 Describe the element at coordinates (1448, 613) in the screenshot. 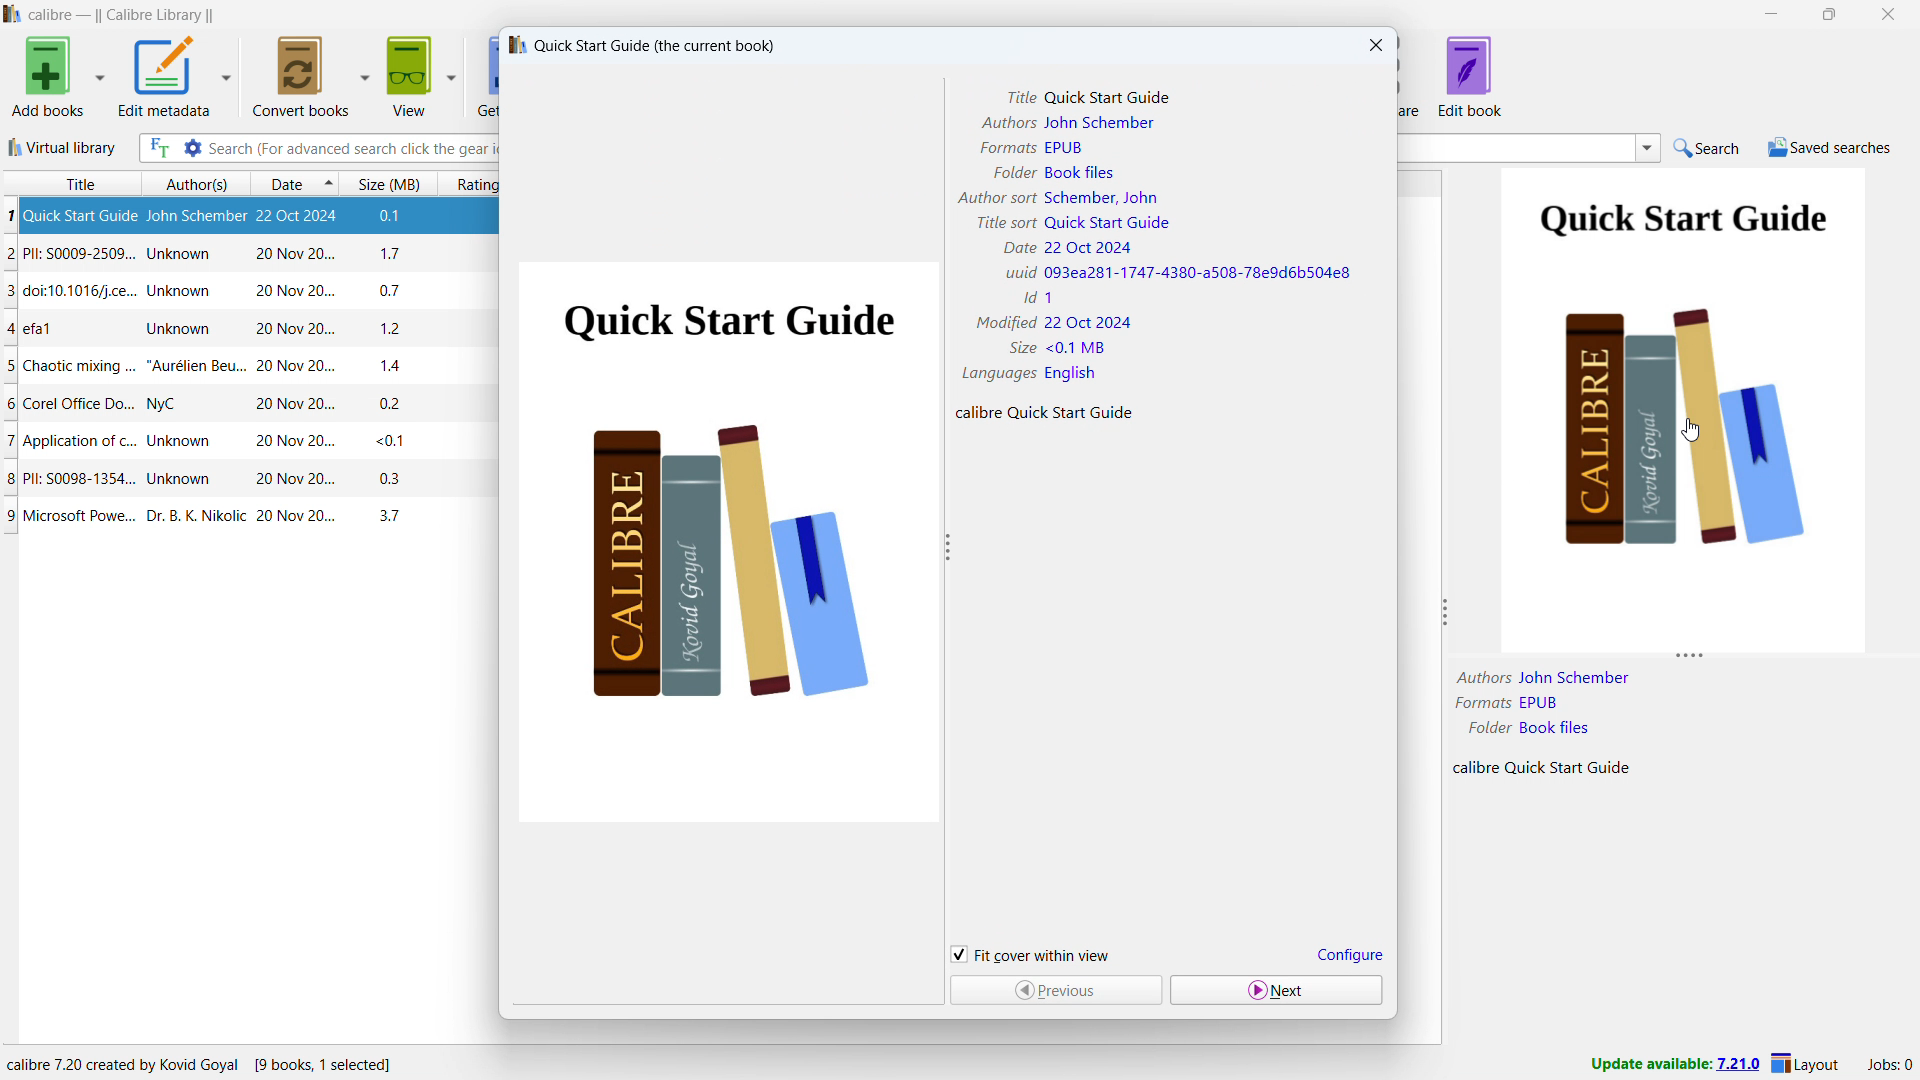

I see `resize` at that location.